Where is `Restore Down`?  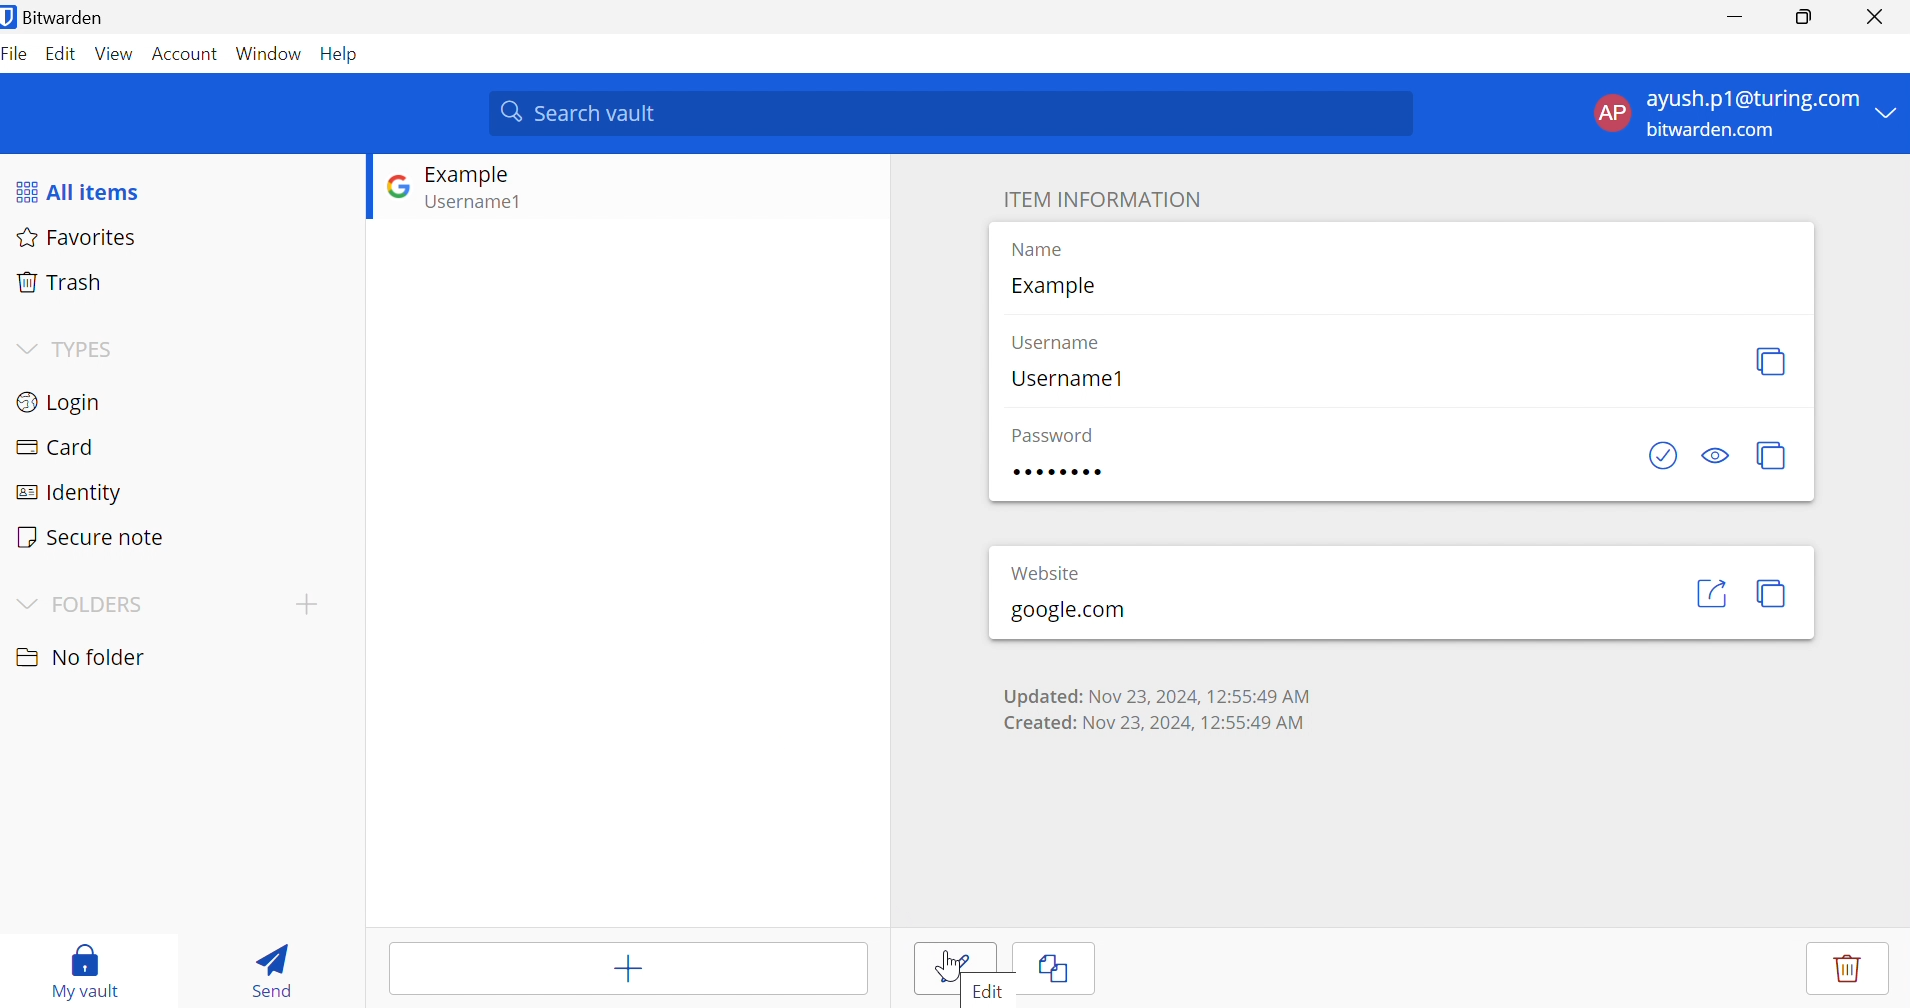 Restore Down is located at coordinates (1805, 17).